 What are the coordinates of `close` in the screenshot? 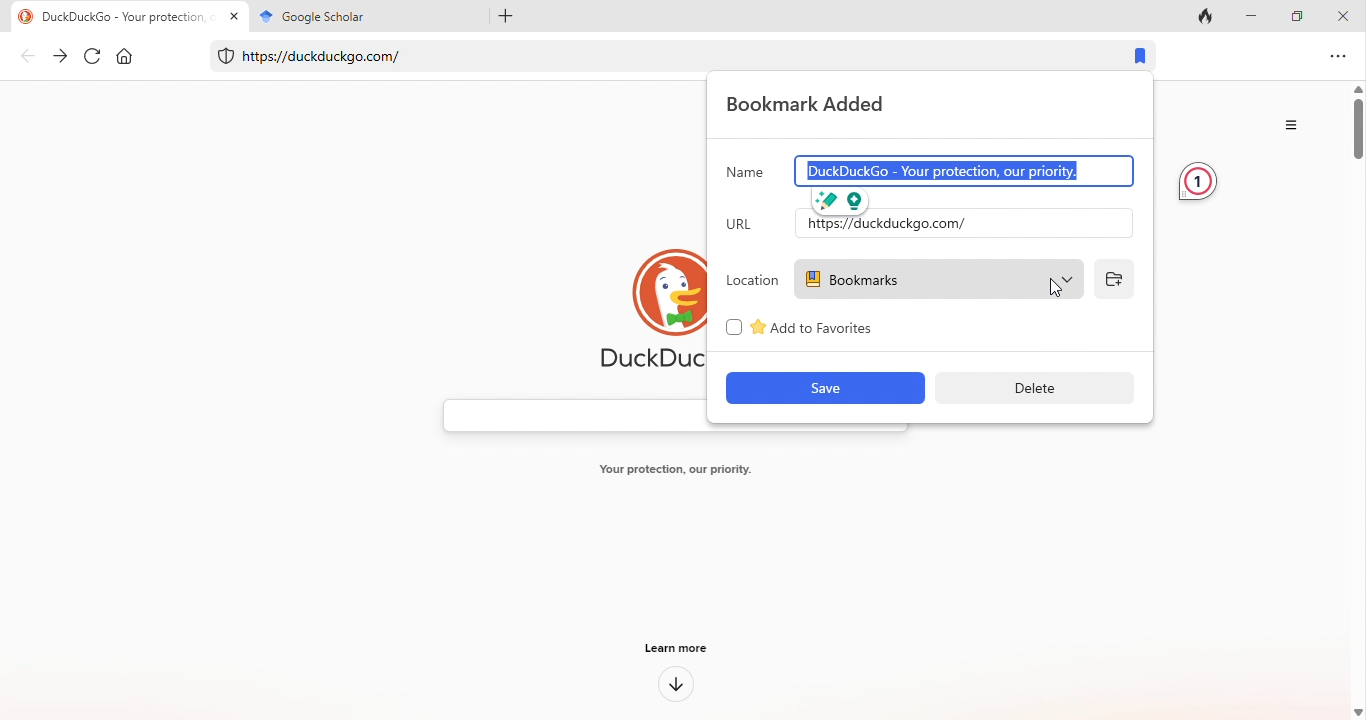 It's located at (1346, 15).